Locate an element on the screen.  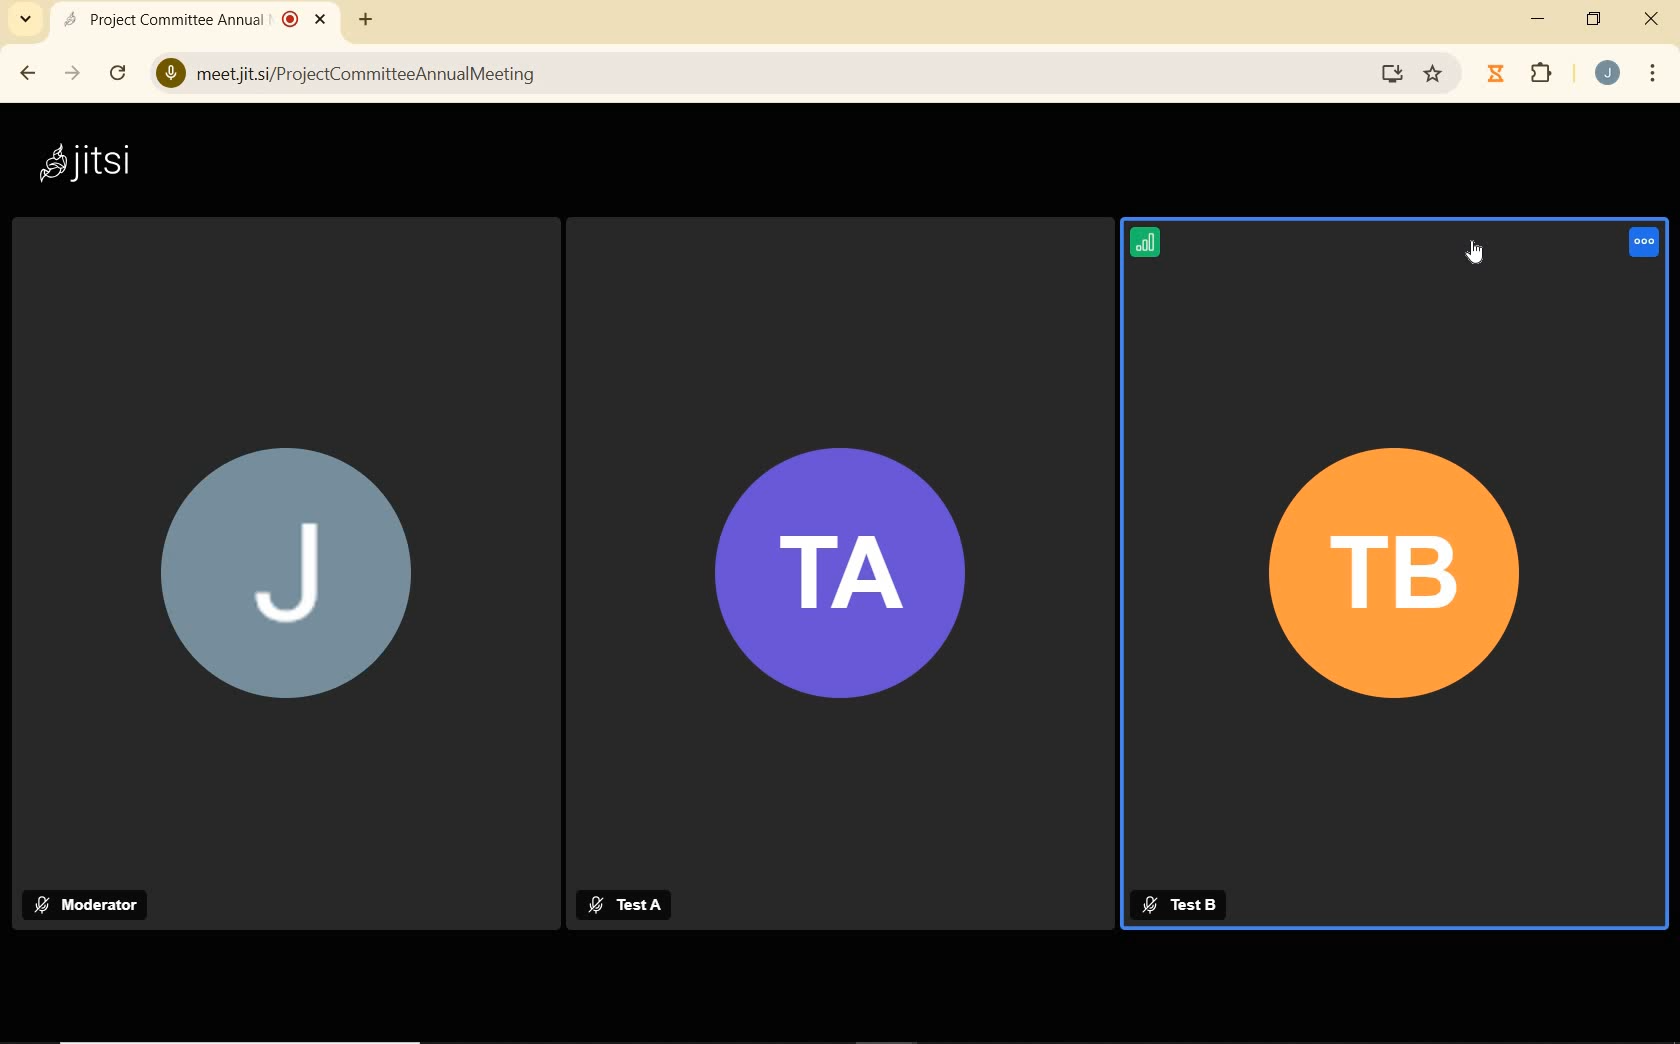
FORWARD is located at coordinates (73, 75).